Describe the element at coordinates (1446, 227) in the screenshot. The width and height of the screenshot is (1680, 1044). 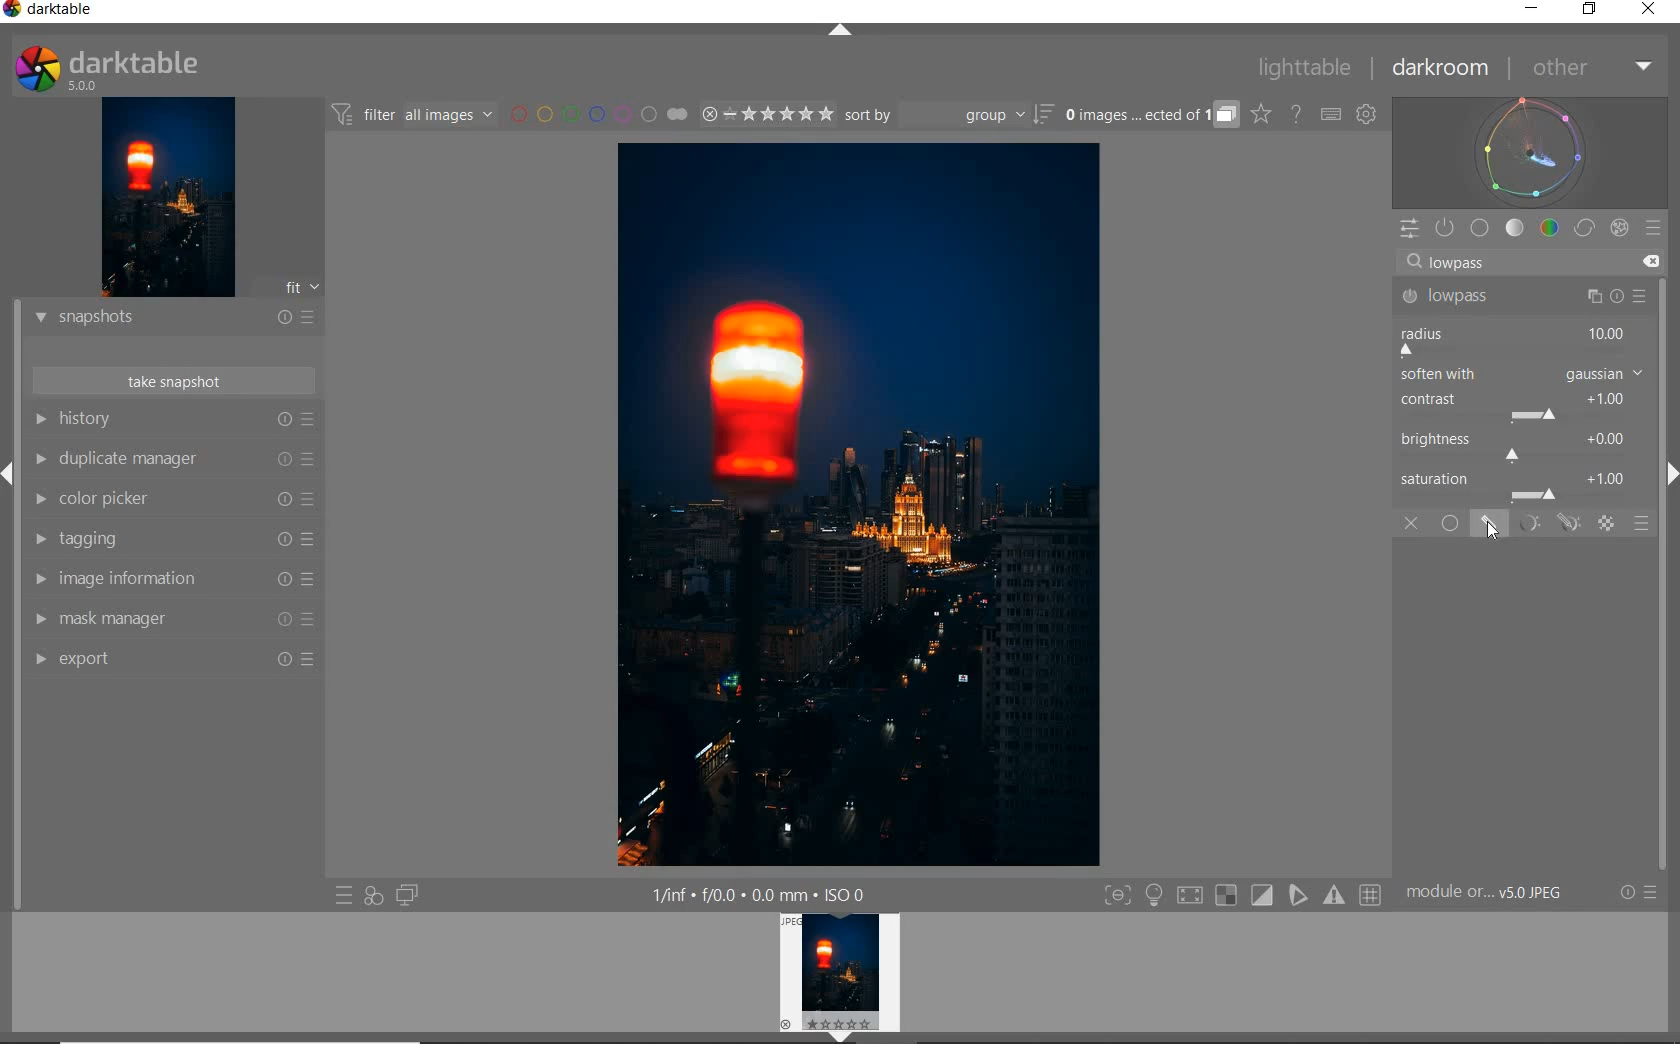
I see `SHOW ONLY ACTIVE MODULES` at that location.